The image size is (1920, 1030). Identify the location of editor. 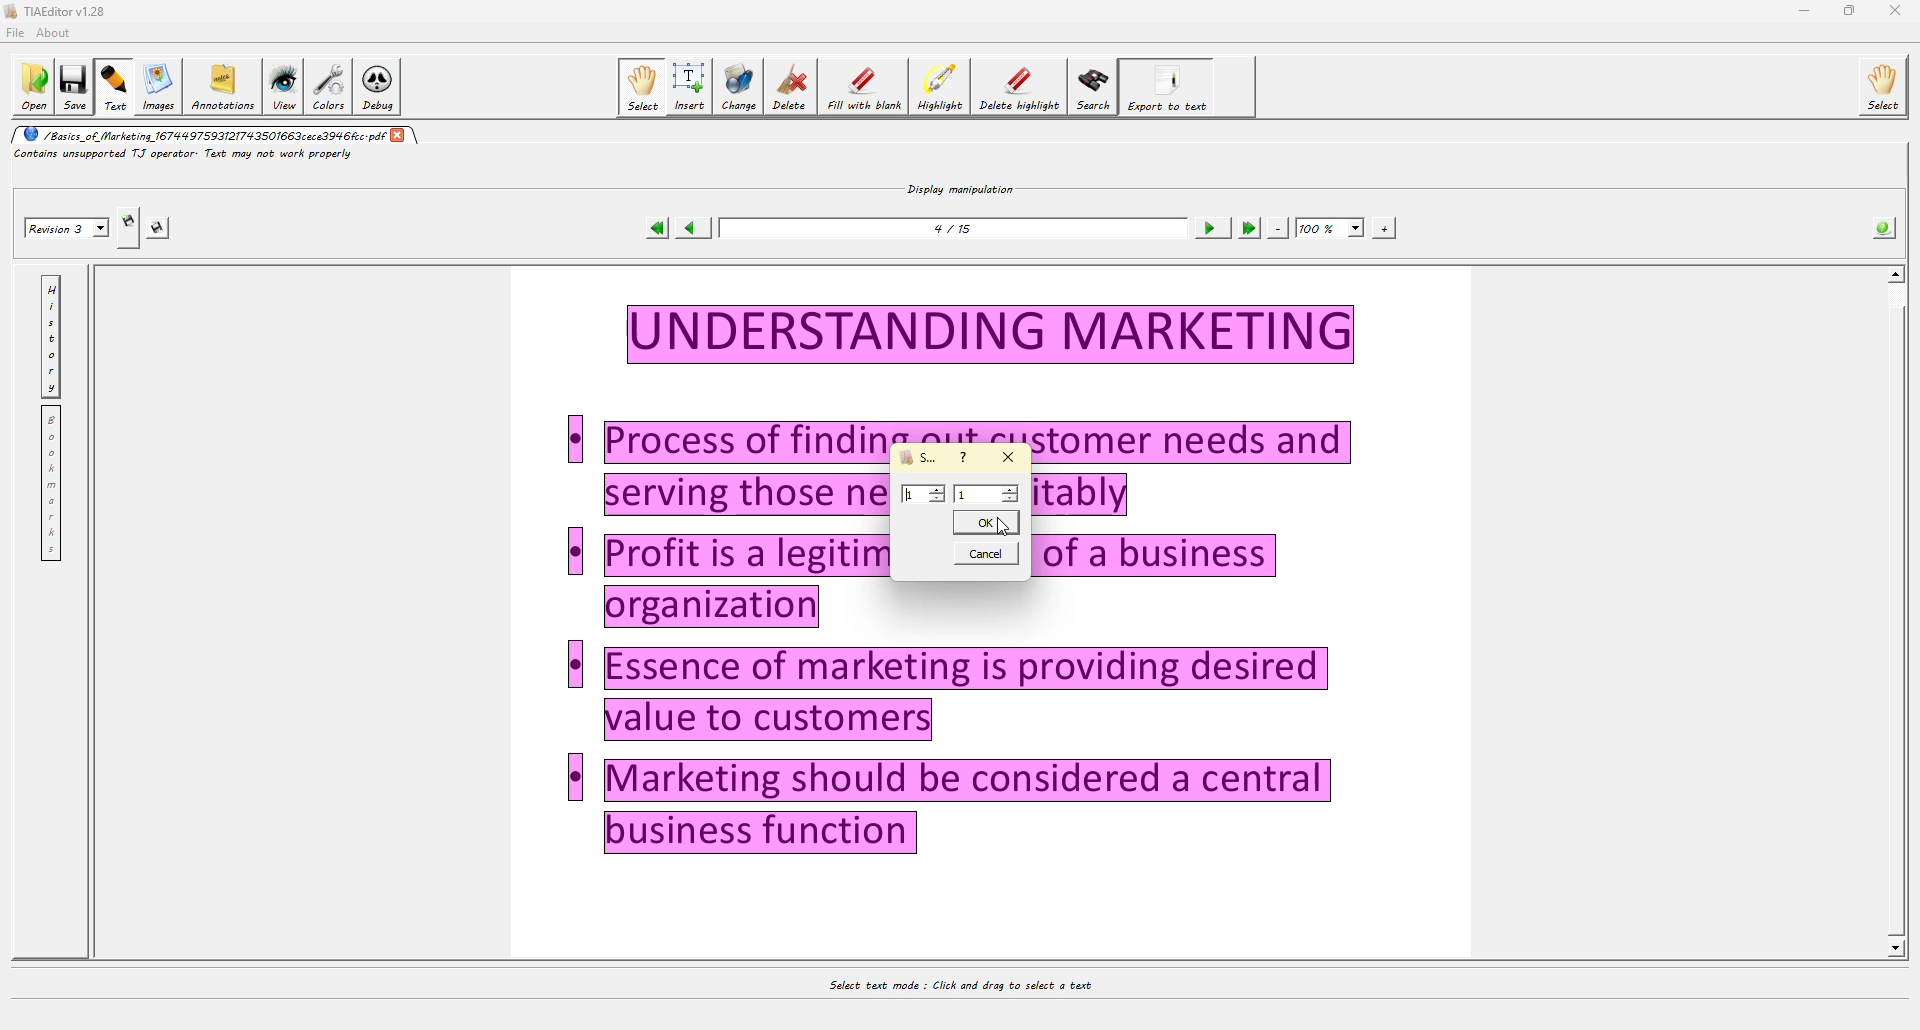
(59, 12).